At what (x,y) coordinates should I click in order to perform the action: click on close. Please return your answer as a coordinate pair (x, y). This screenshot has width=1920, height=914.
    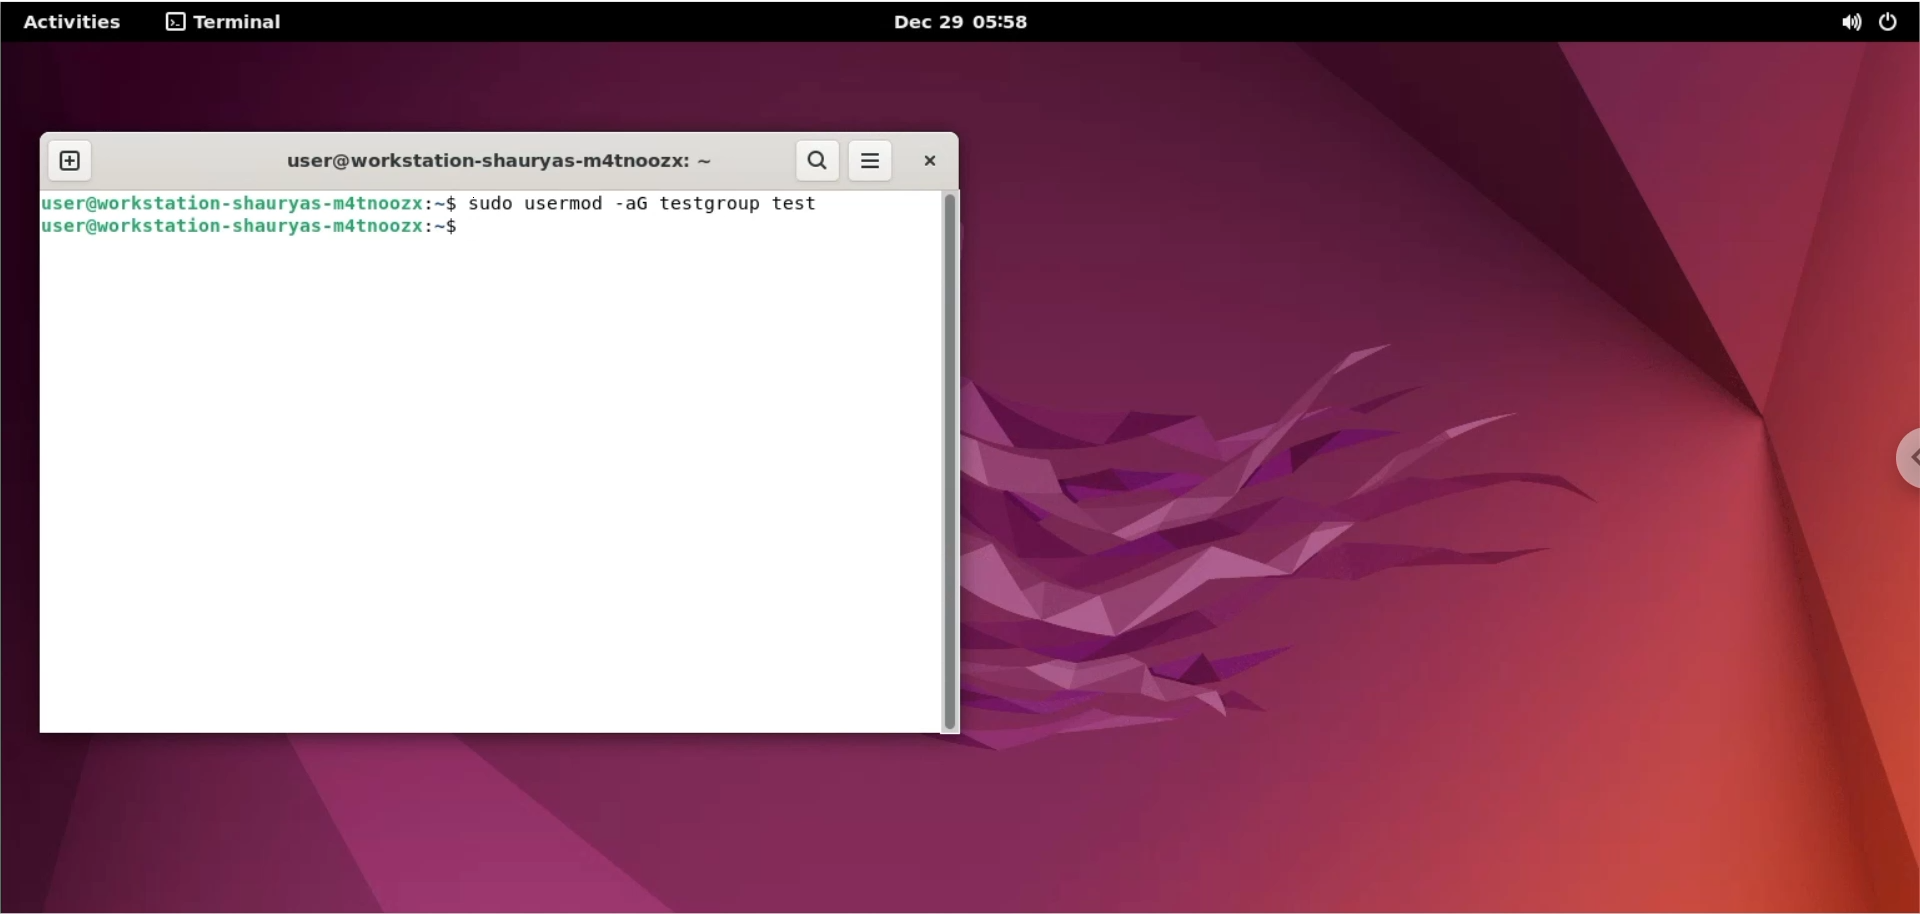
    Looking at the image, I should click on (928, 161).